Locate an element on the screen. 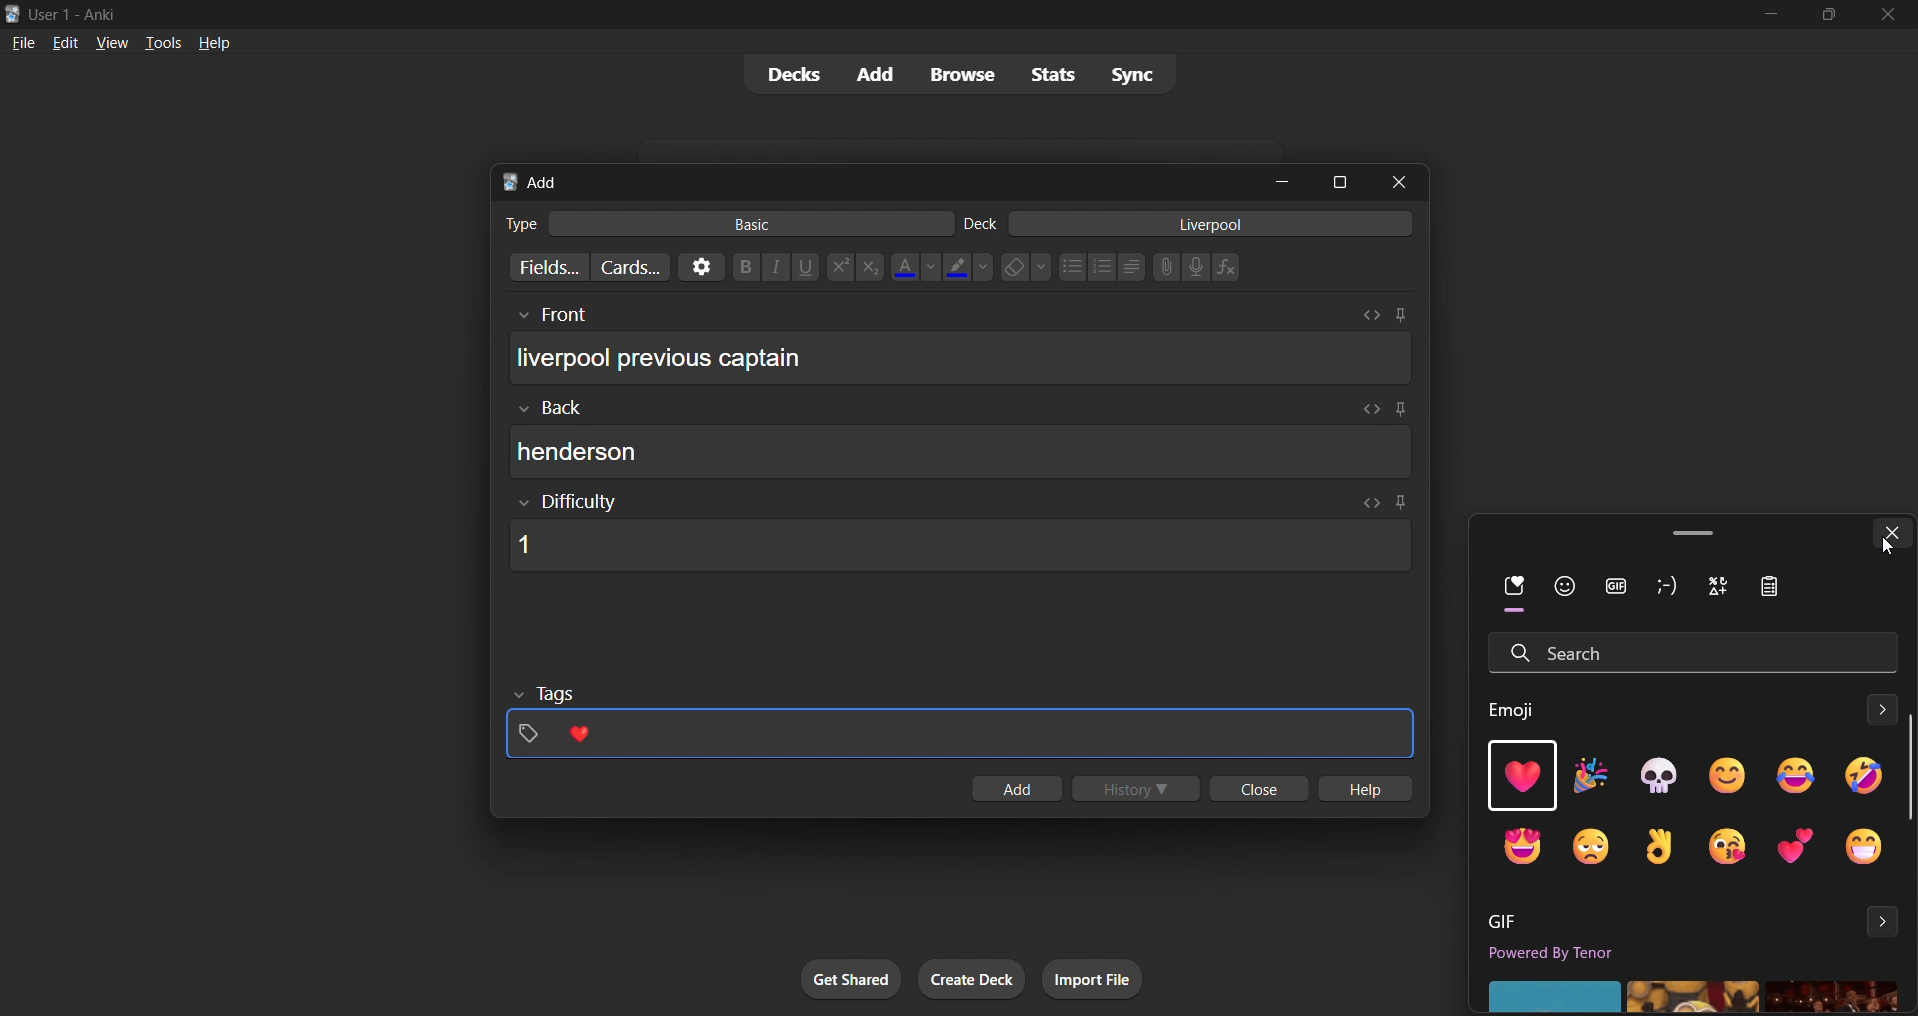 This screenshot has width=1918, height=1016. Emoji is located at coordinates (1519, 709).